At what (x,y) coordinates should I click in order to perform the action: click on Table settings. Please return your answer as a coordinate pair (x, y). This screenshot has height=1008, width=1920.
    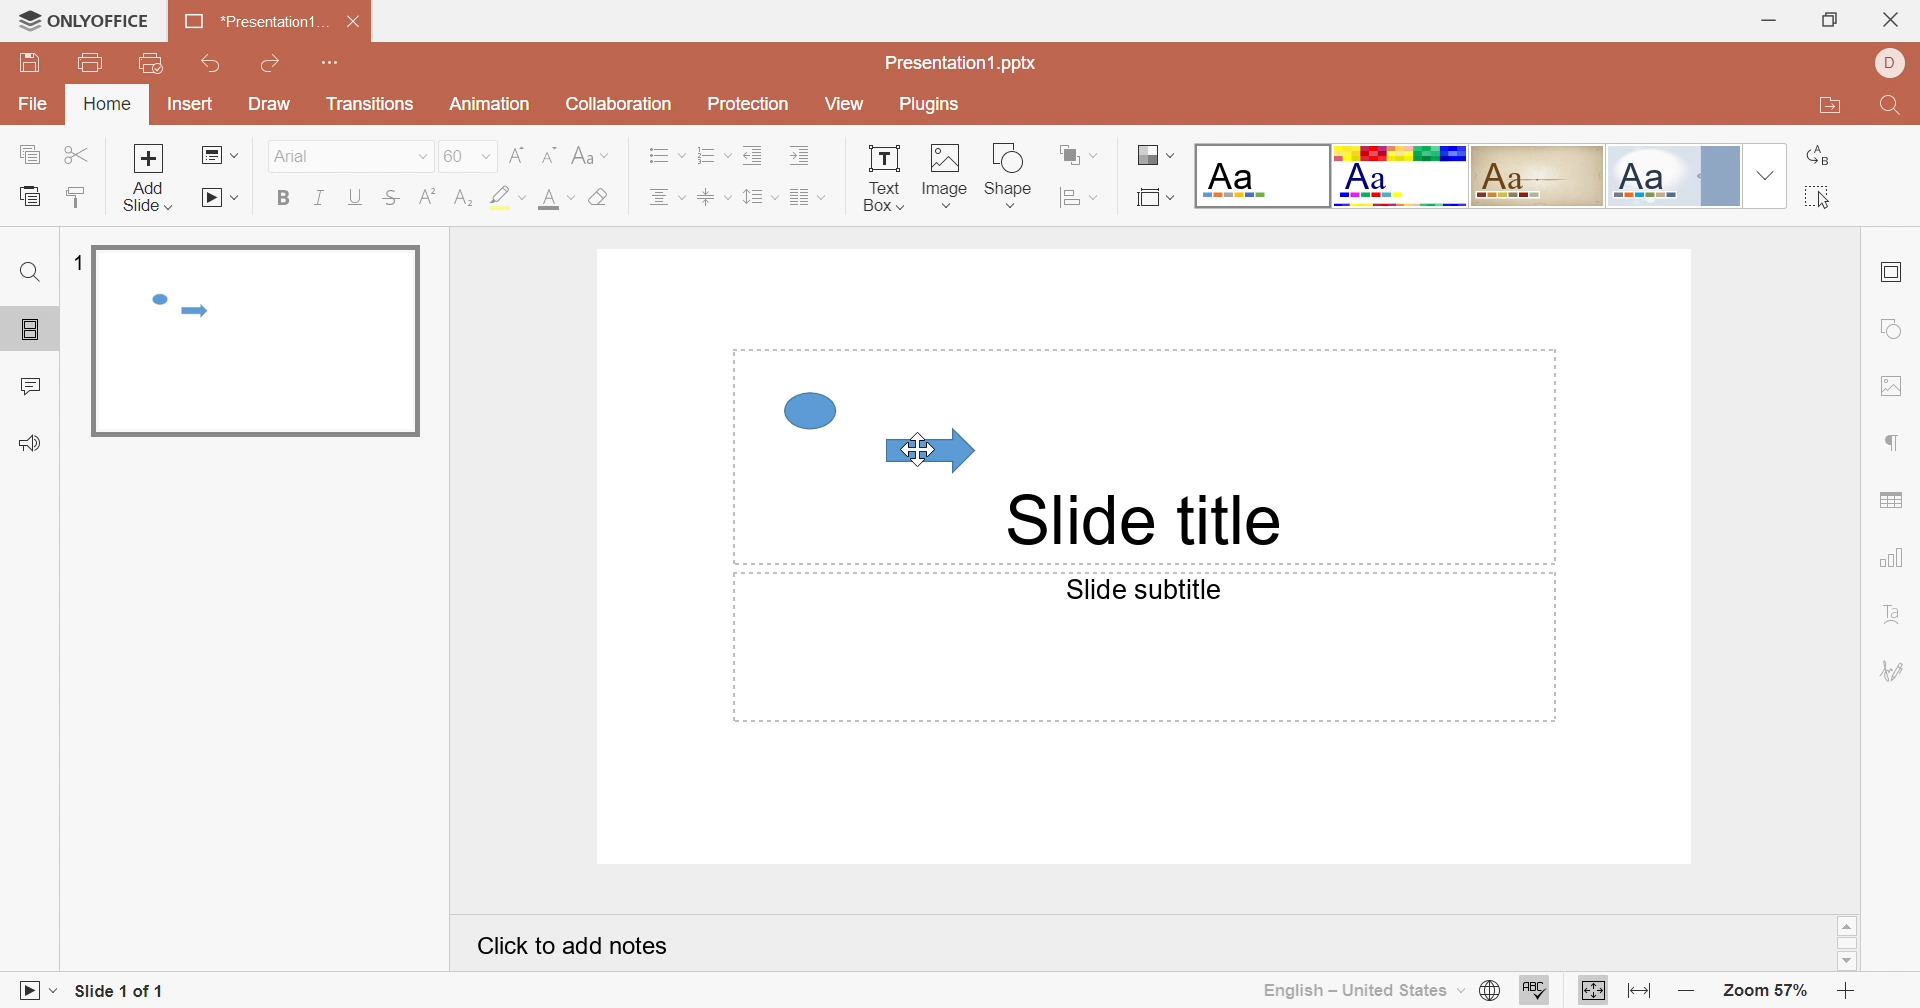
    Looking at the image, I should click on (1895, 499).